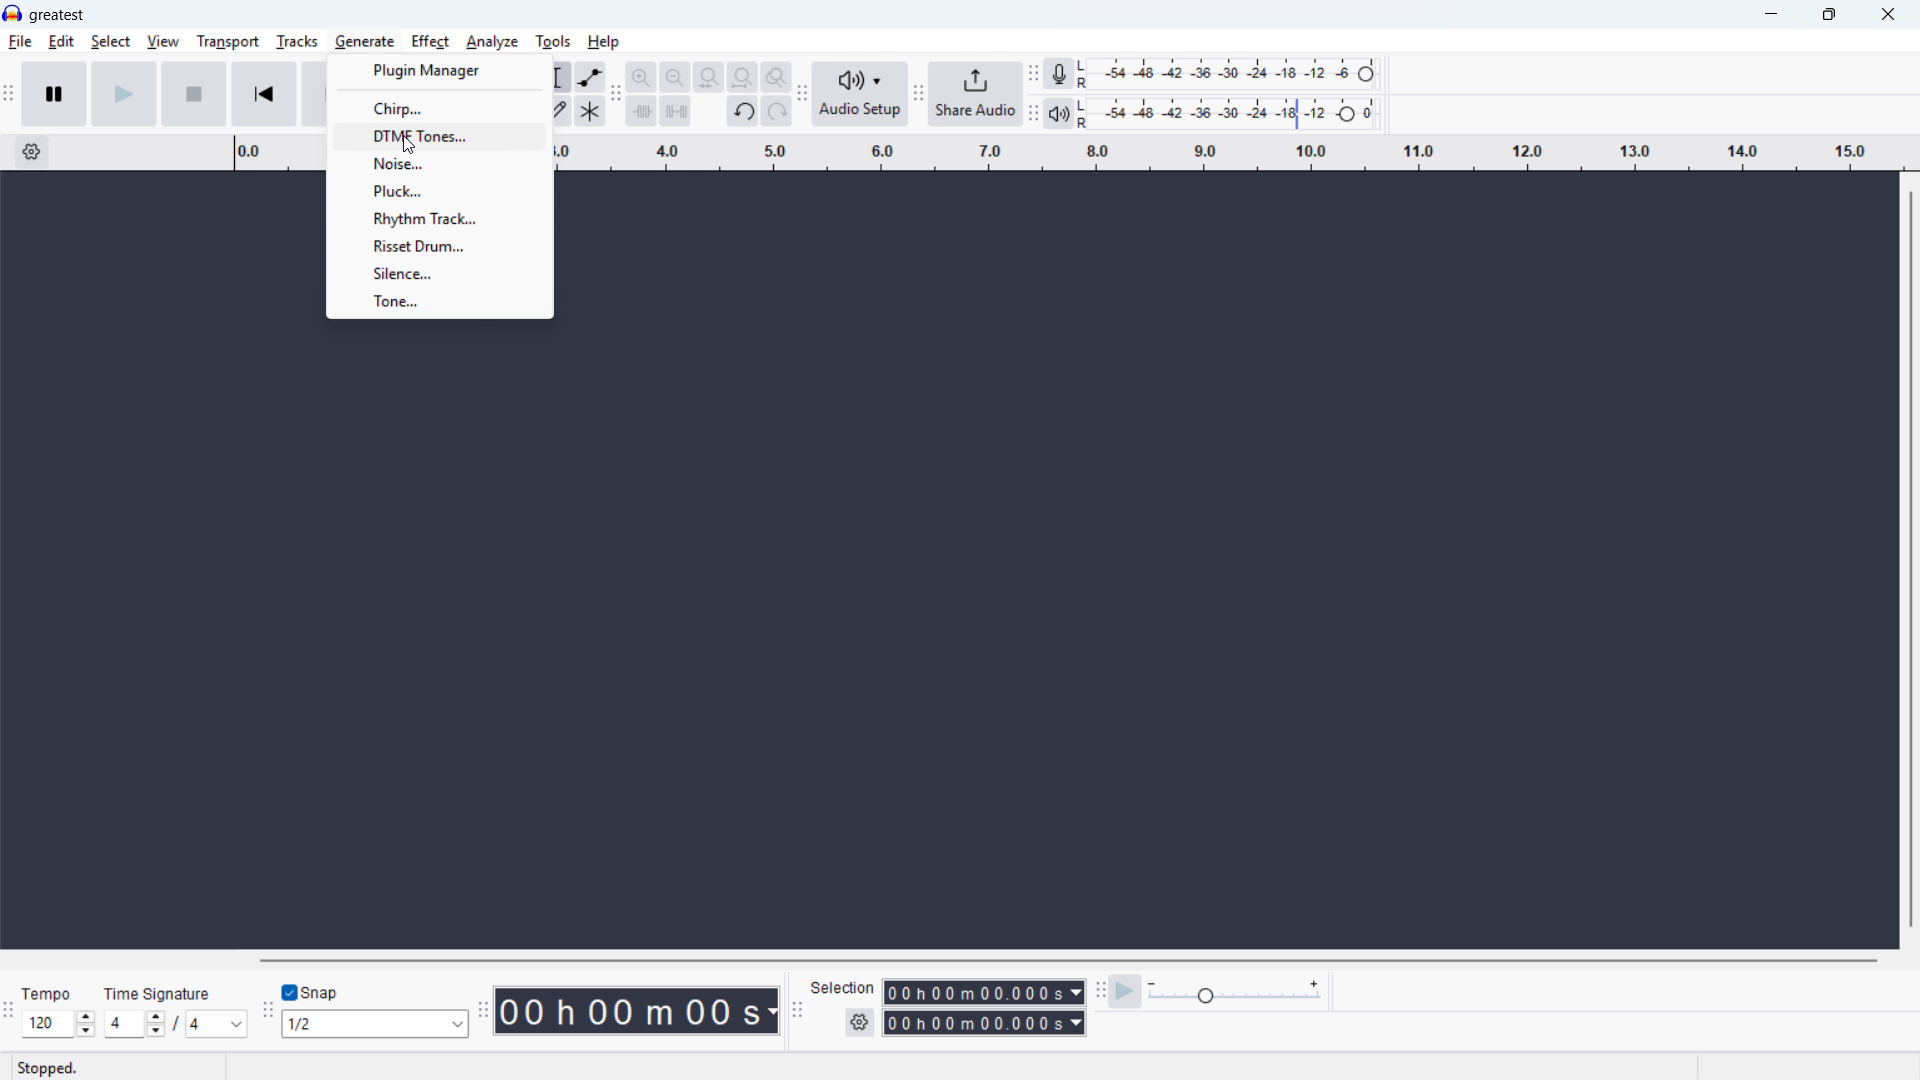  Describe the element at coordinates (440, 108) in the screenshot. I see `Chirp ` at that location.